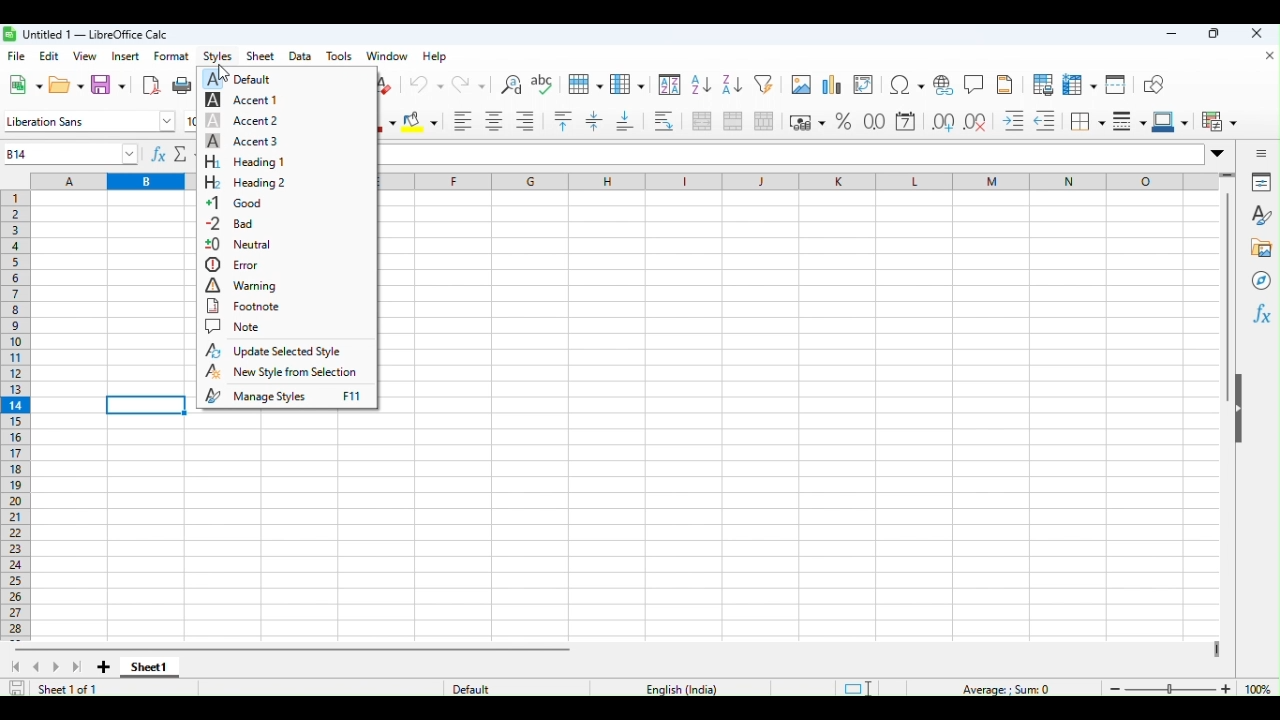 The width and height of the screenshot is (1280, 720). I want to click on Default, so click(248, 78).